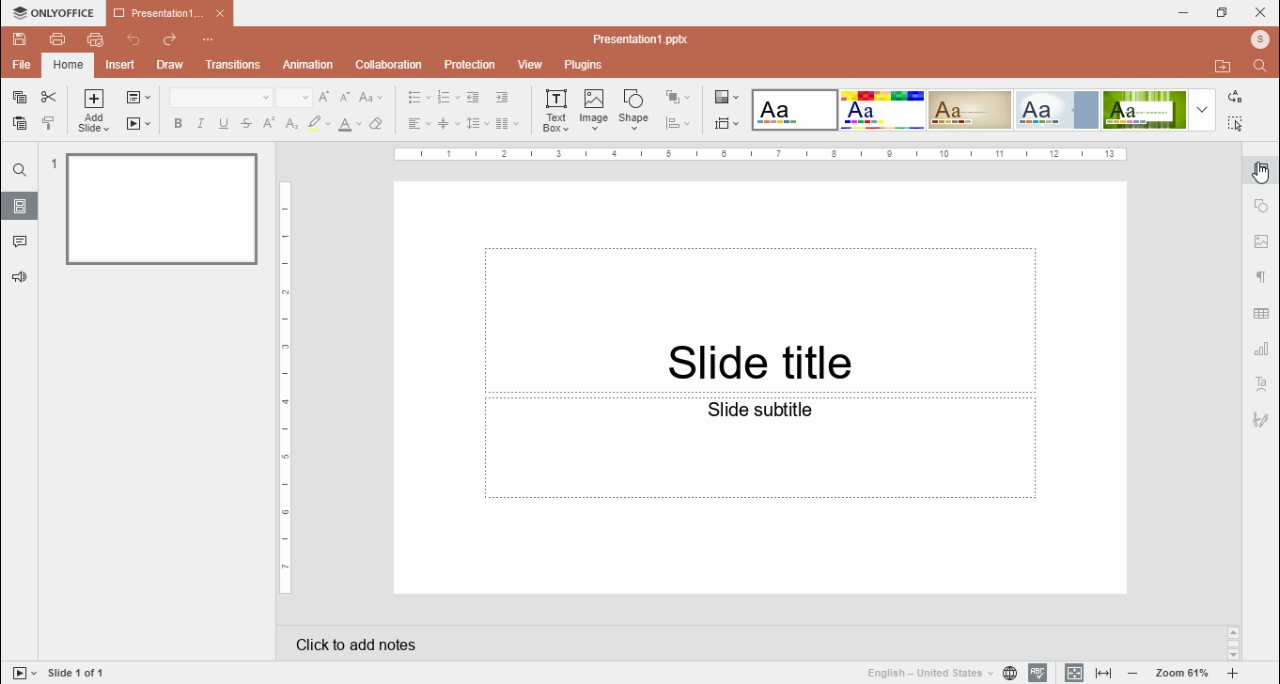 The image size is (1280, 684). What do you see at coordinates (221, 98) in the screenshot?
I see `font` at bounding box center [221, 98].